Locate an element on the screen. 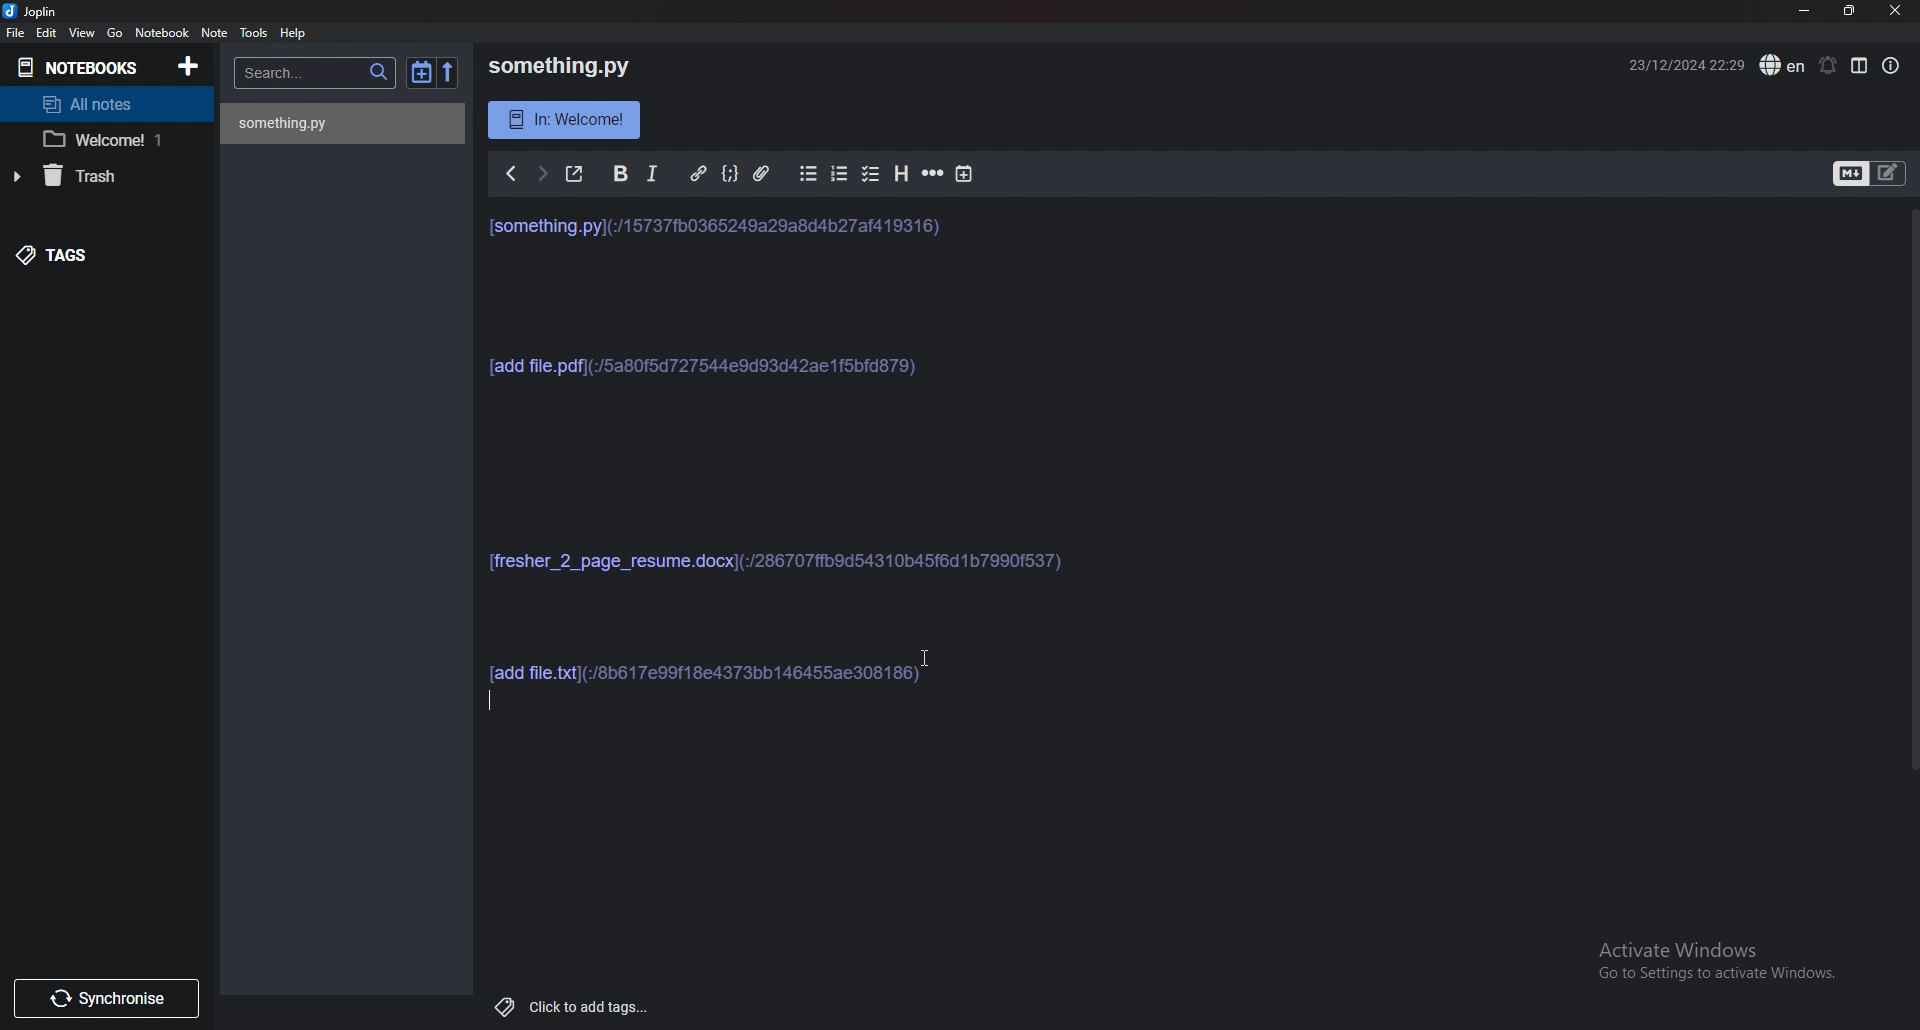 This screenshot has height=1030, width=1920. edit is located at coordinates (48, 32).